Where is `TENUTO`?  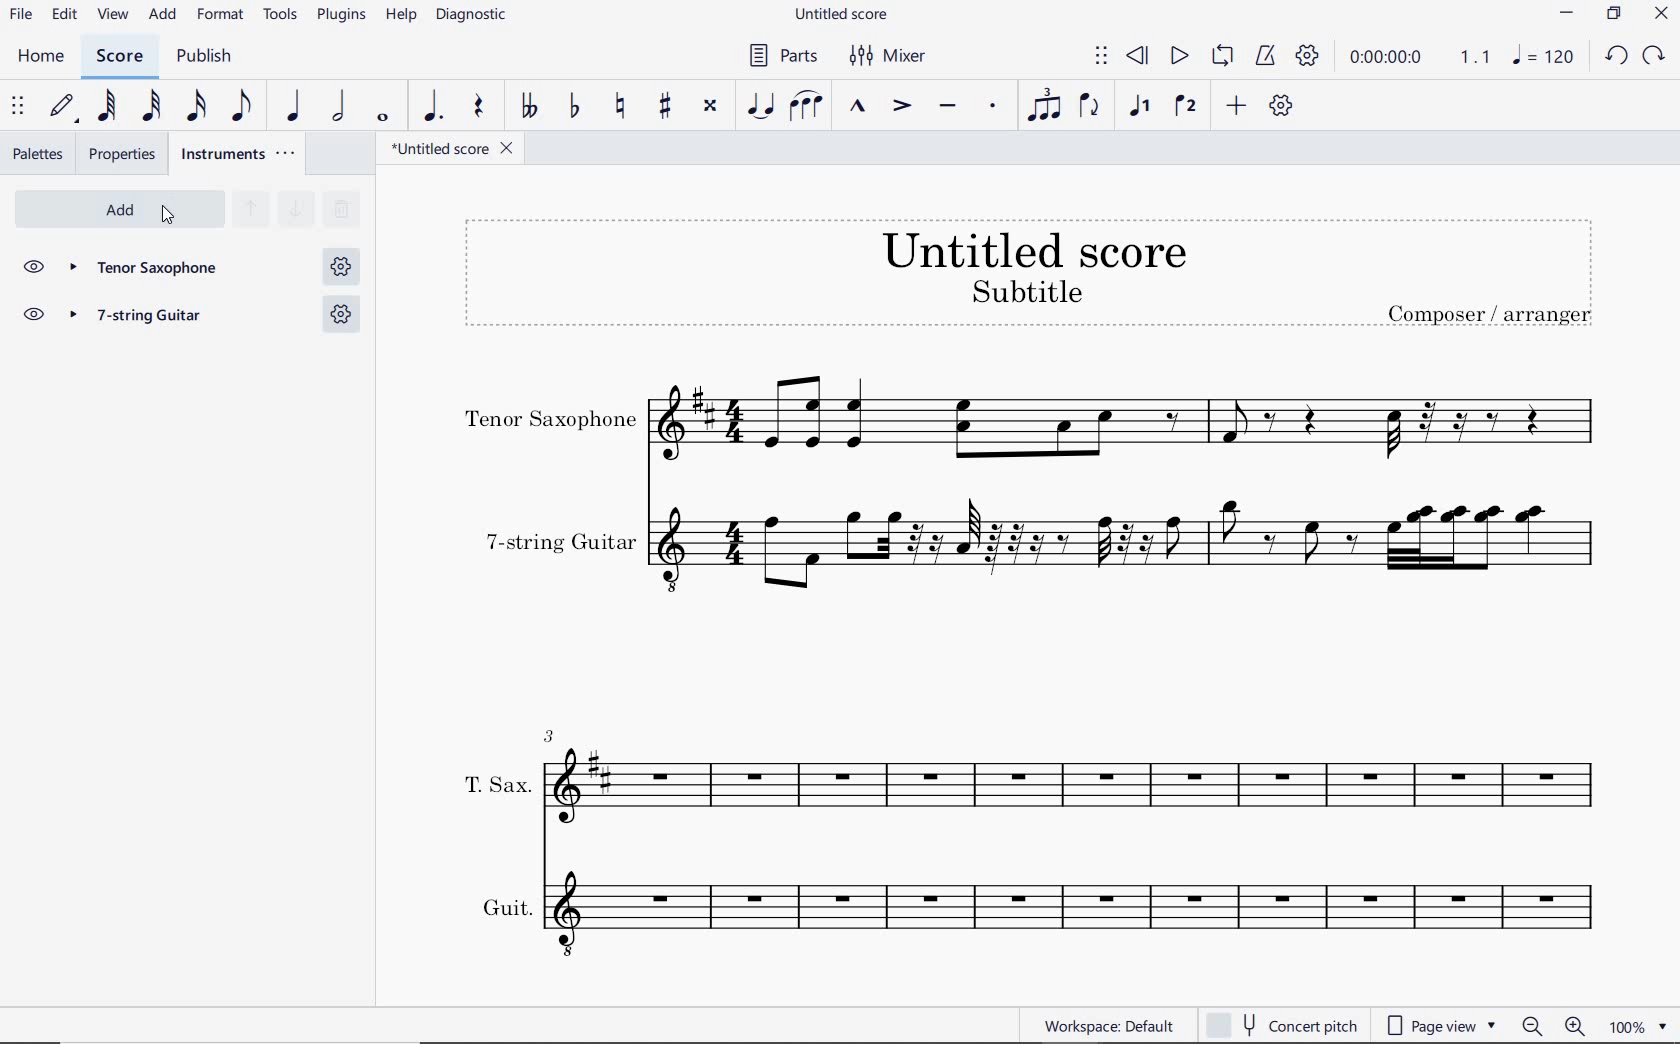 TENUTO is located at coordinates (947, 109).